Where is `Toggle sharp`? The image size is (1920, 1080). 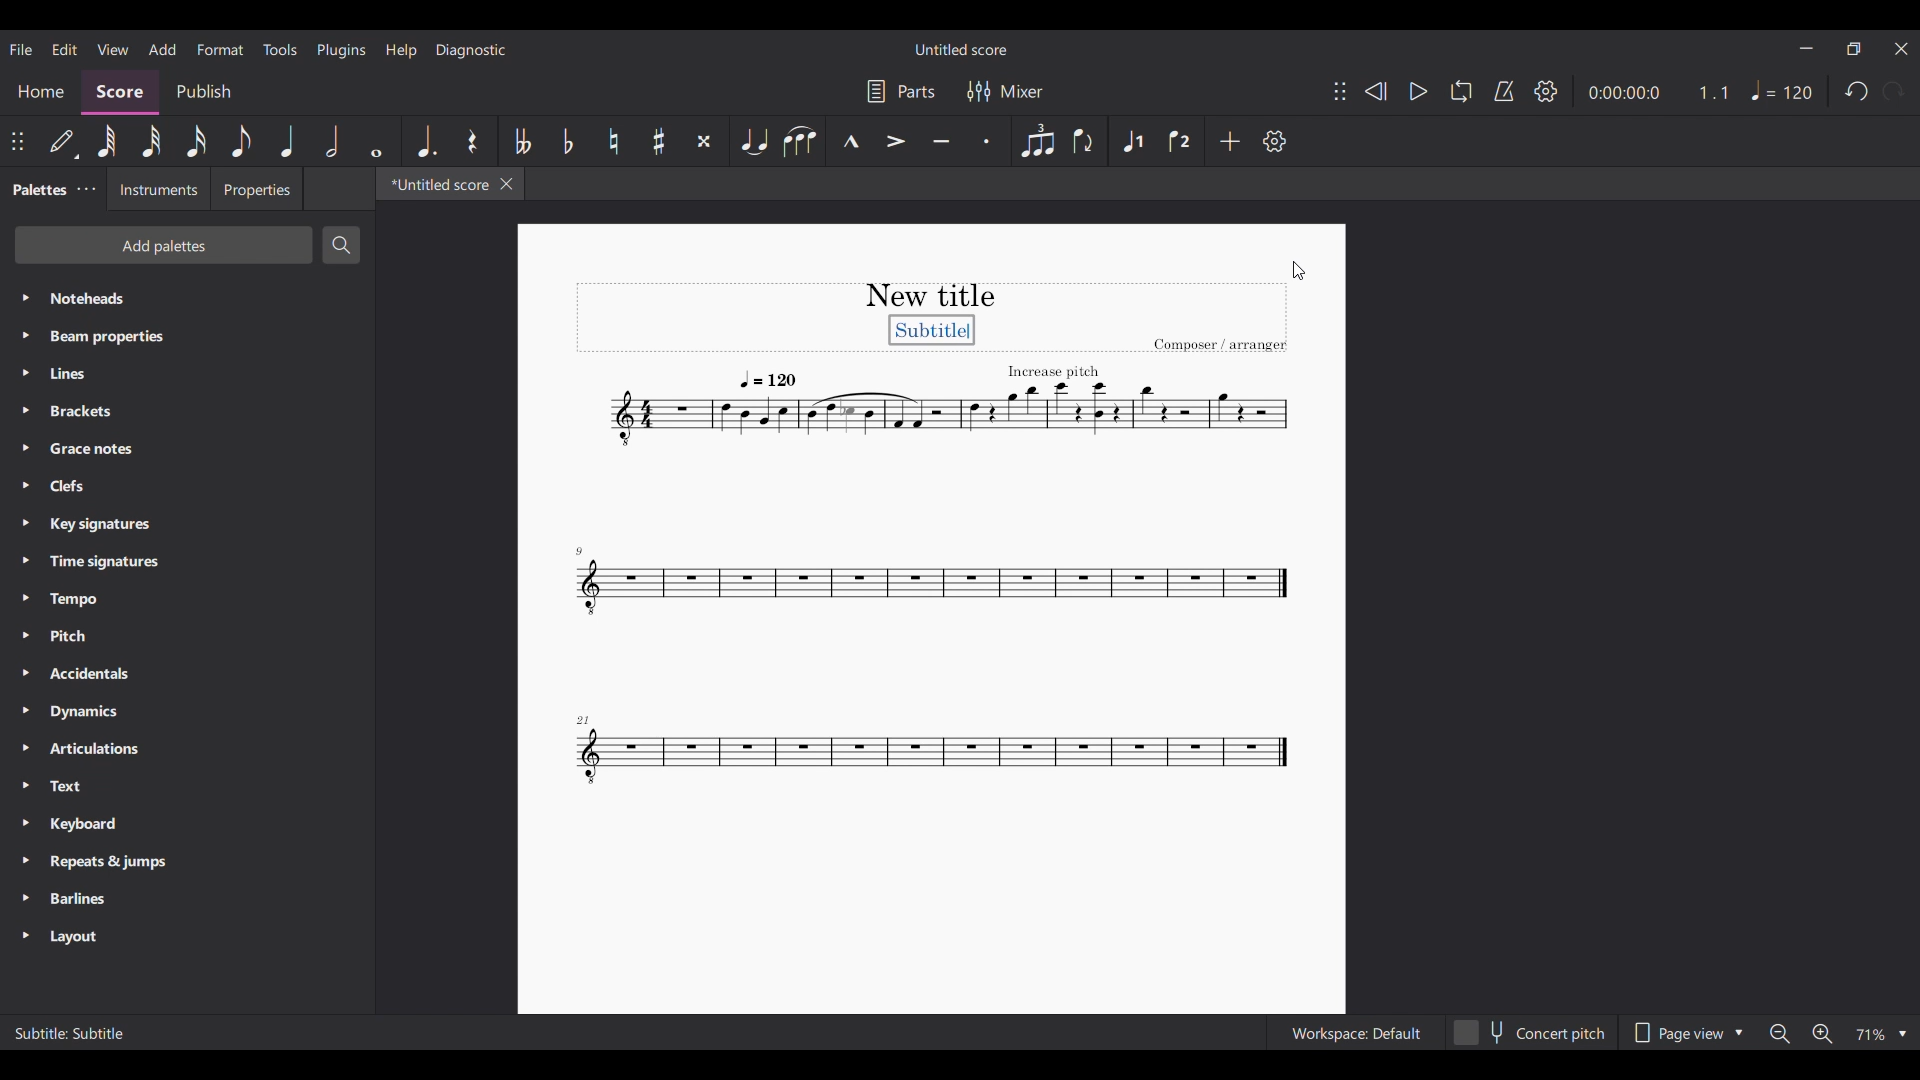 Toggle sharp is located at coordinates (659, 142).